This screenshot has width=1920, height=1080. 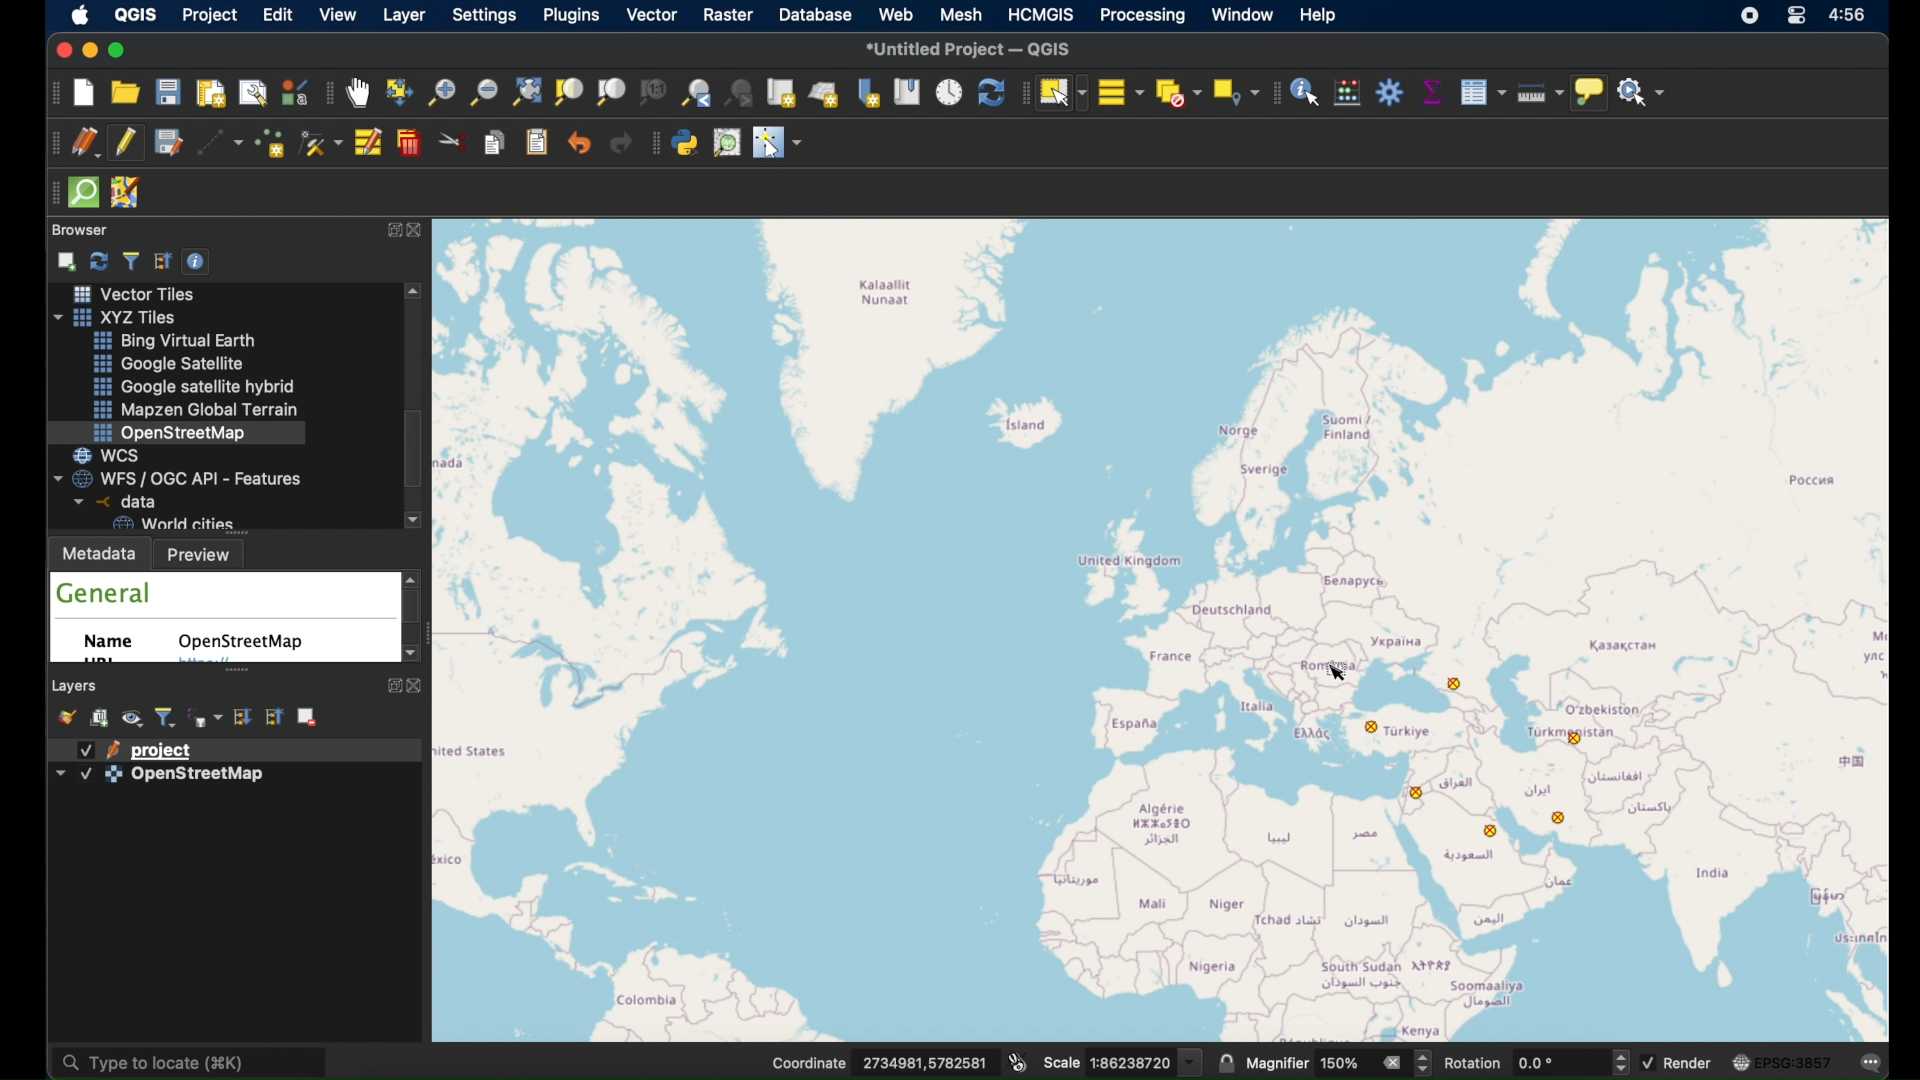 What do you see at coordinates (413, 576) in the screenshot?
I see `scroll up arrow` at bounding box center [413, 576].